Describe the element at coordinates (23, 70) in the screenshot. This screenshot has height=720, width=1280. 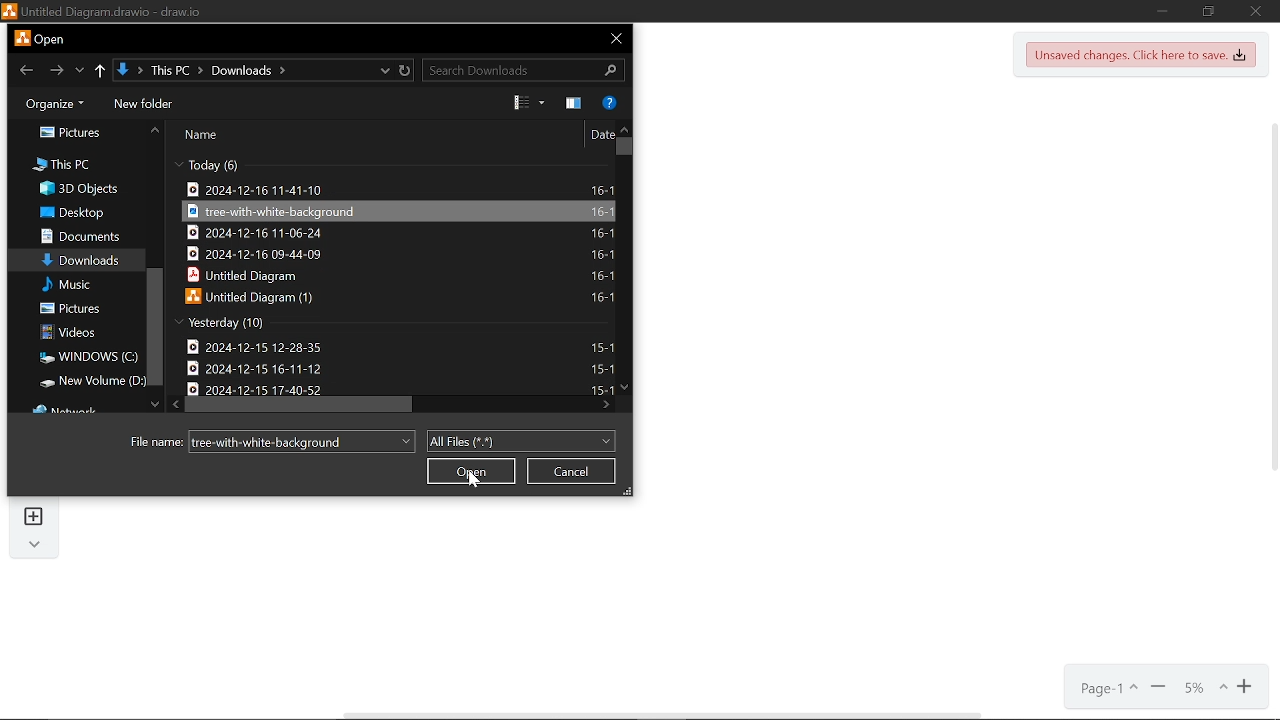
I see `Previous` at that location.